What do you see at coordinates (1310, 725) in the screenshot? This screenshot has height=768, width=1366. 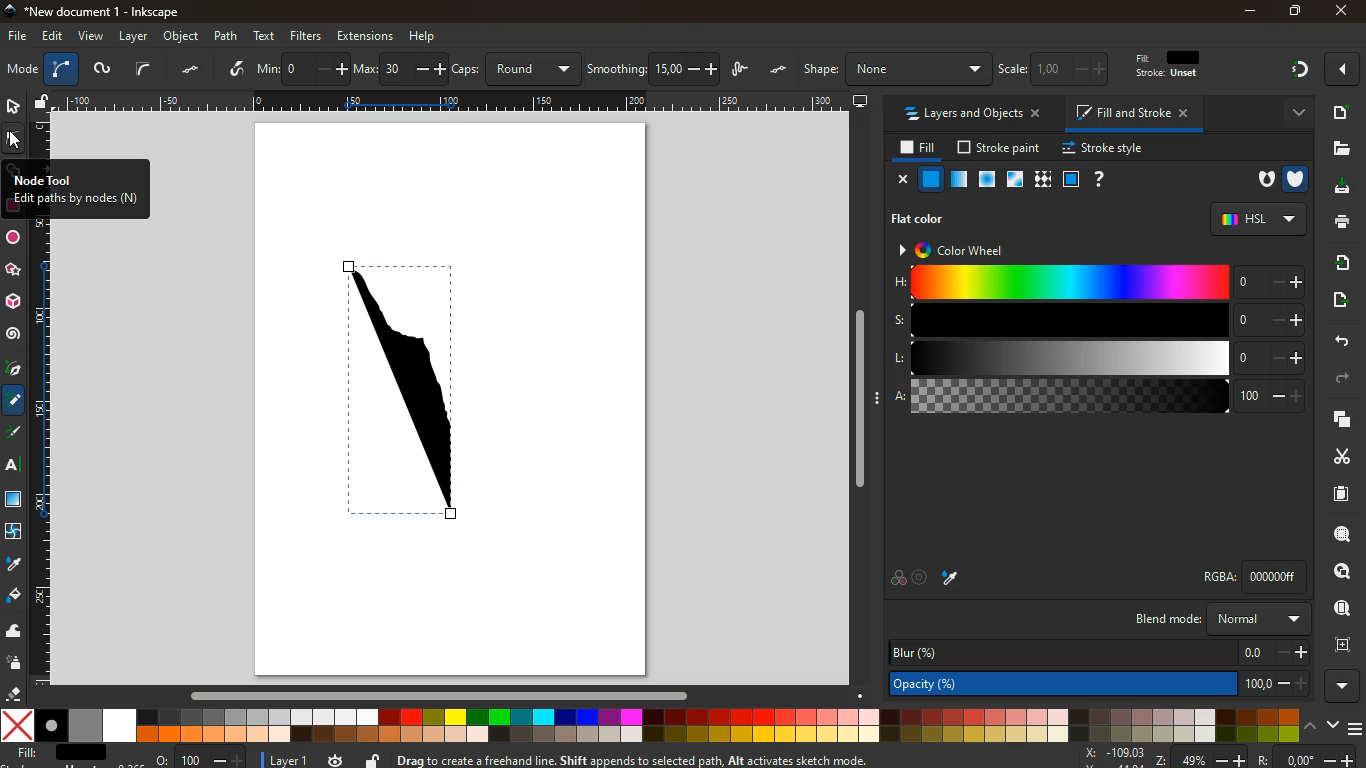 I see `up` at bounding box center [1310, 725].